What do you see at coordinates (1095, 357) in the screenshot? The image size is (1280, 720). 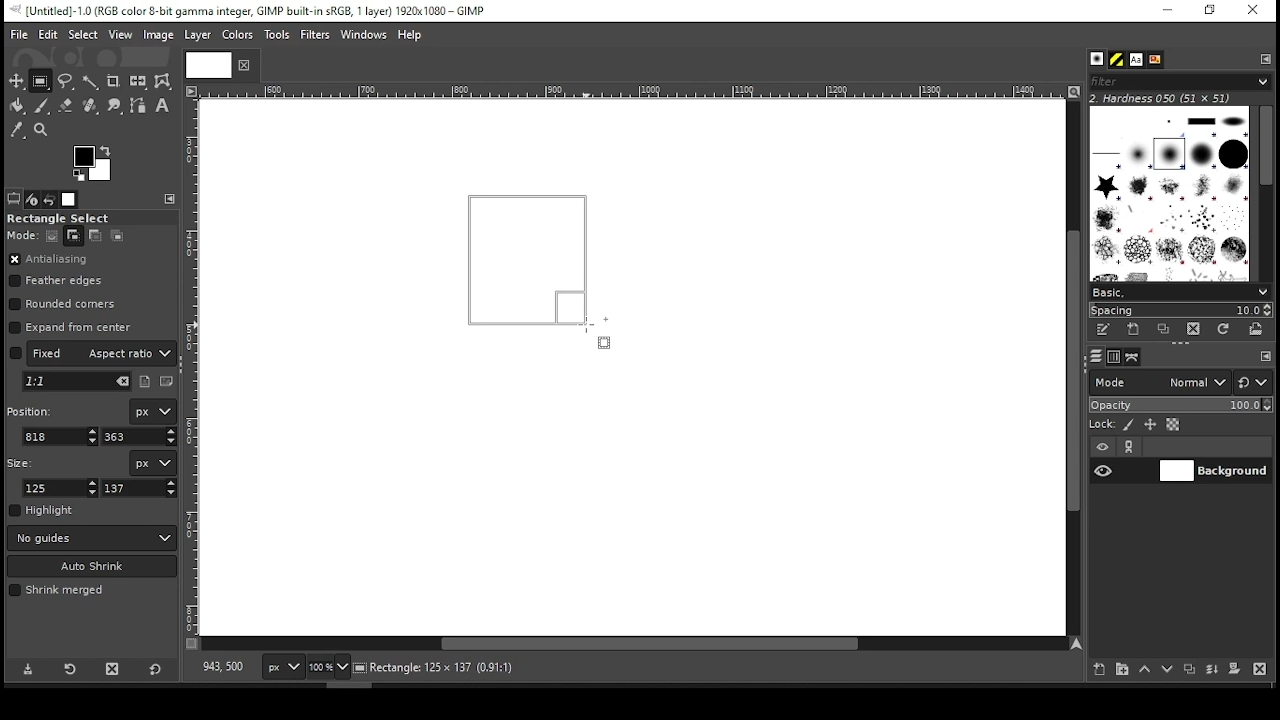 I see `layers` at bounding box center [1095, 357].